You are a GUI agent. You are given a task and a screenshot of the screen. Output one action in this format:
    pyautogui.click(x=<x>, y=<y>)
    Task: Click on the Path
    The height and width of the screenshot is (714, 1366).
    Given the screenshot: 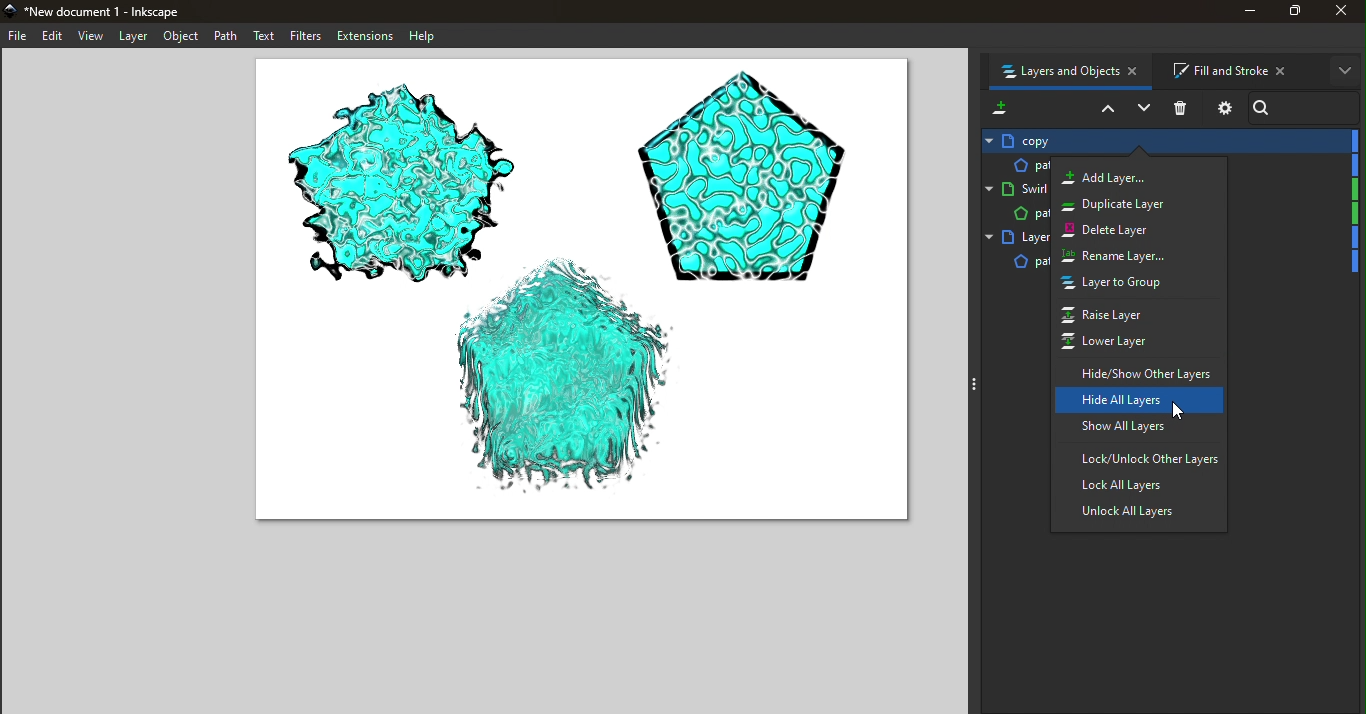 What is the action you would take?
    pyautogui.click(x=225, y=36)
    